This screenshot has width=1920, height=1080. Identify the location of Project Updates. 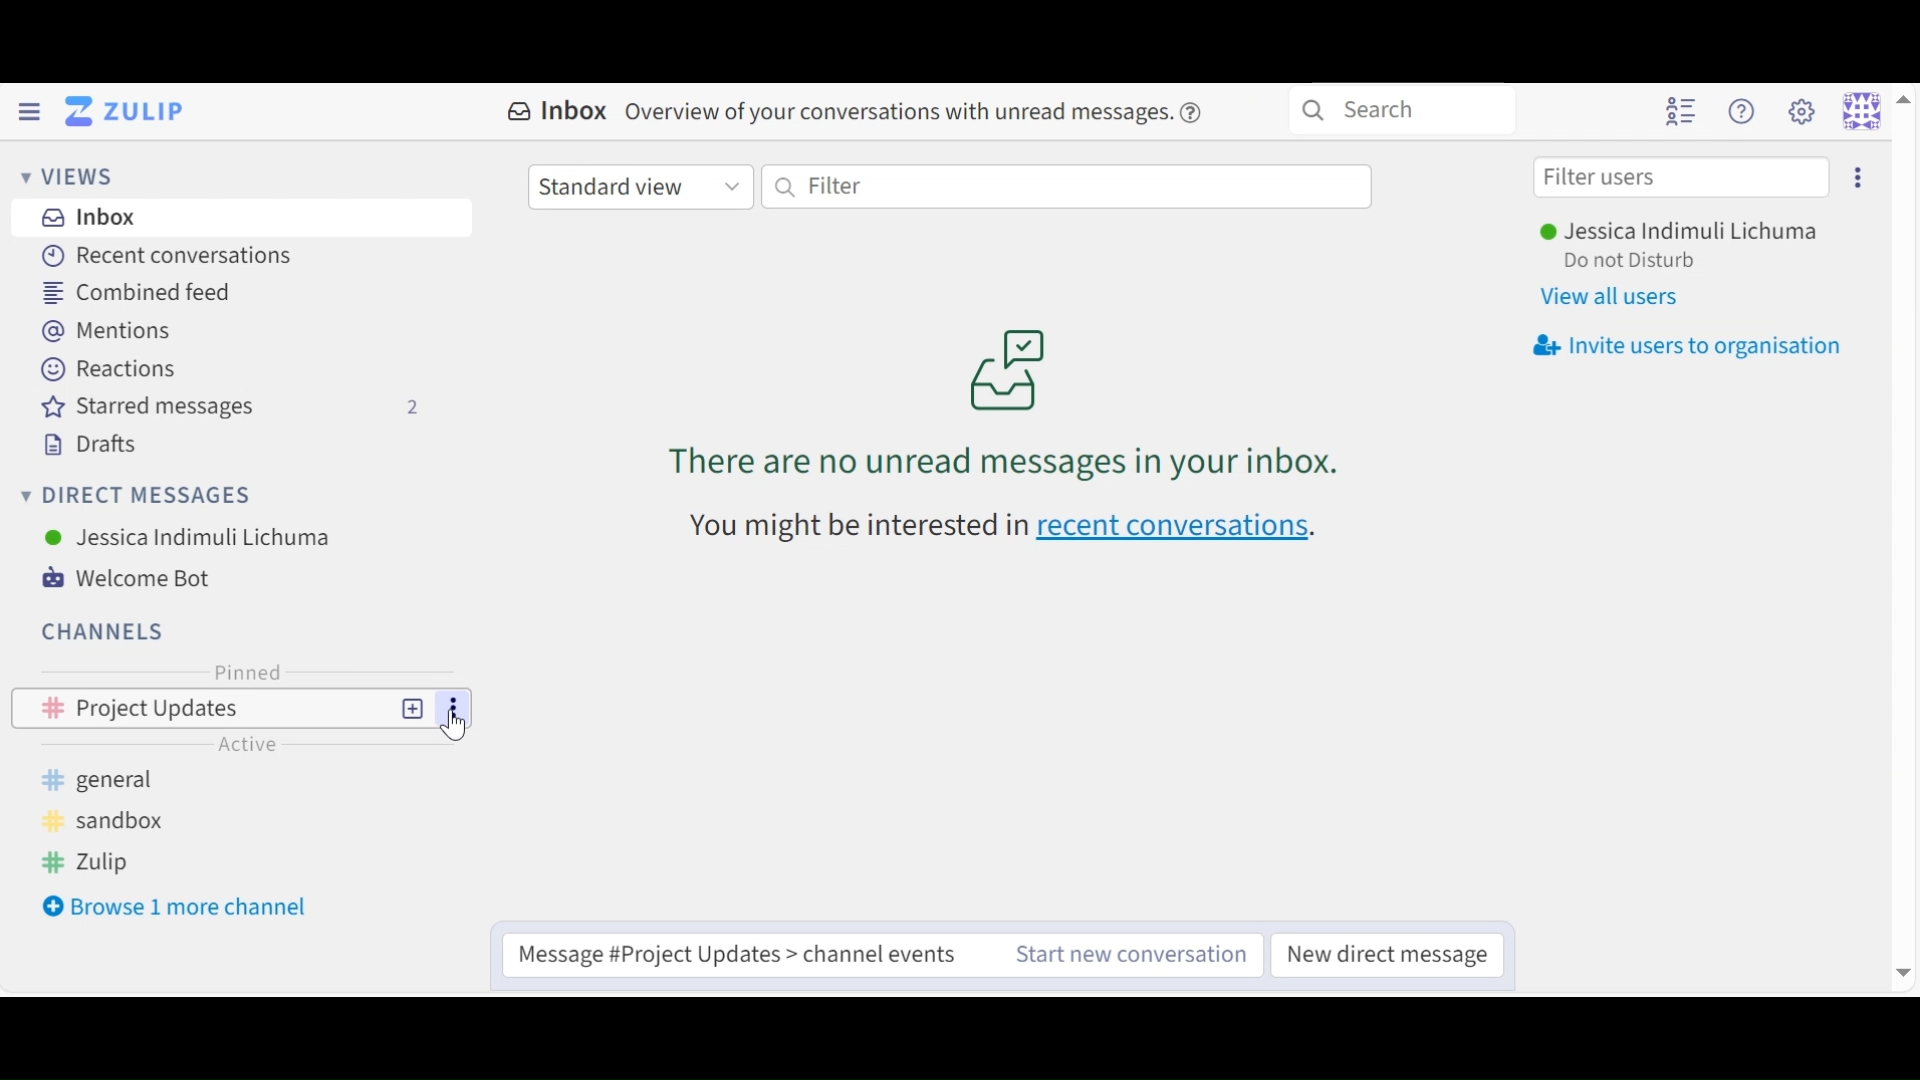
(180, 709).